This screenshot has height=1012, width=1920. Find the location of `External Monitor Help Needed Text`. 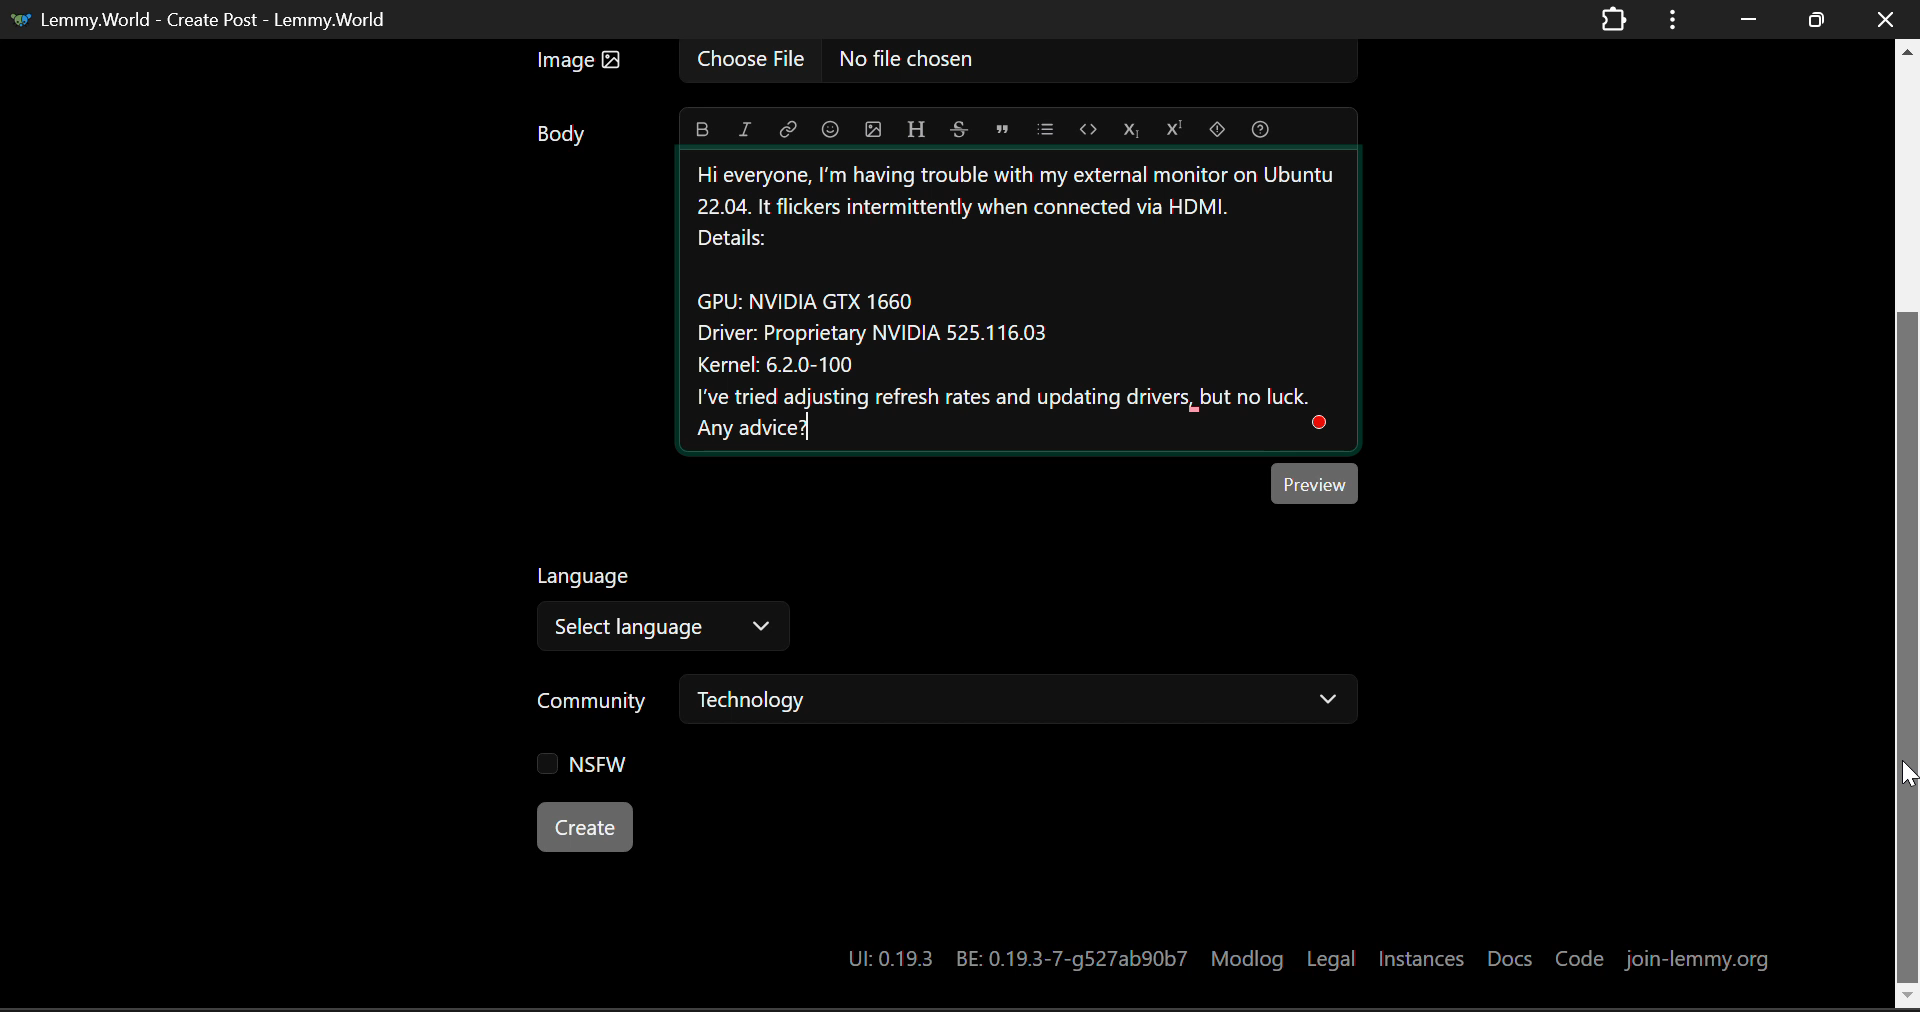

External Monitor Help Needed Text is located at coordinates (1031, 306).